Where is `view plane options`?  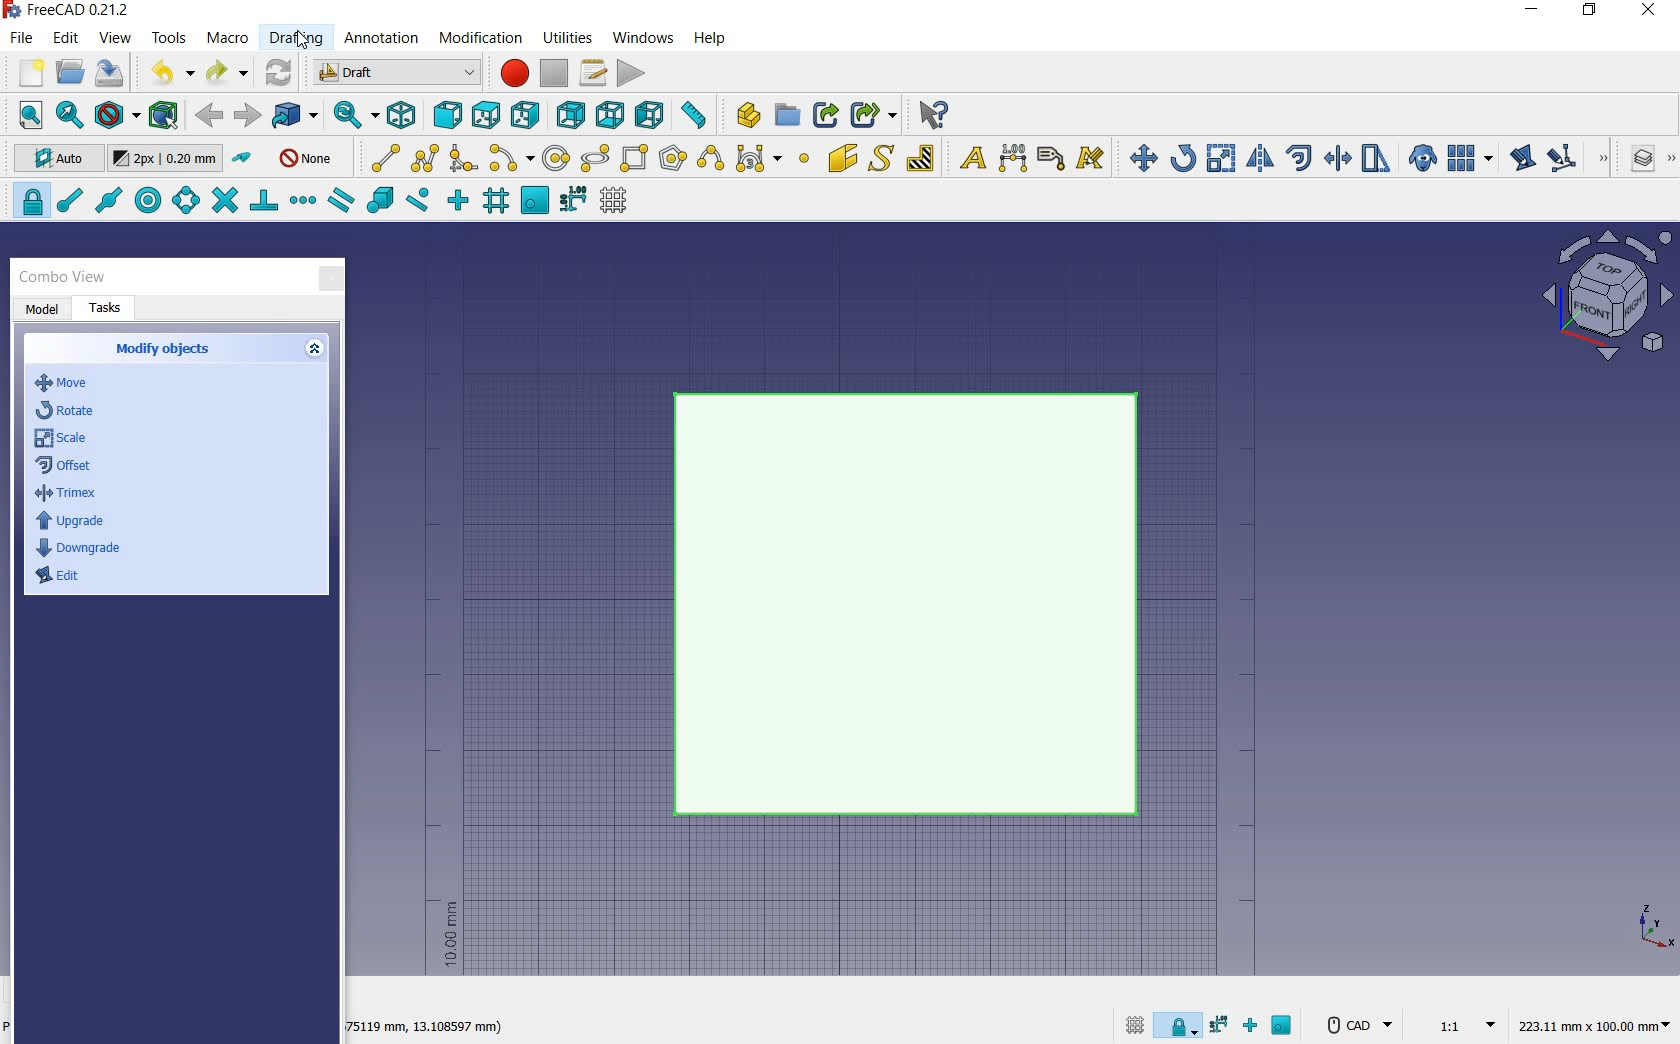 view plane options is located at coordinates (1608, 298).